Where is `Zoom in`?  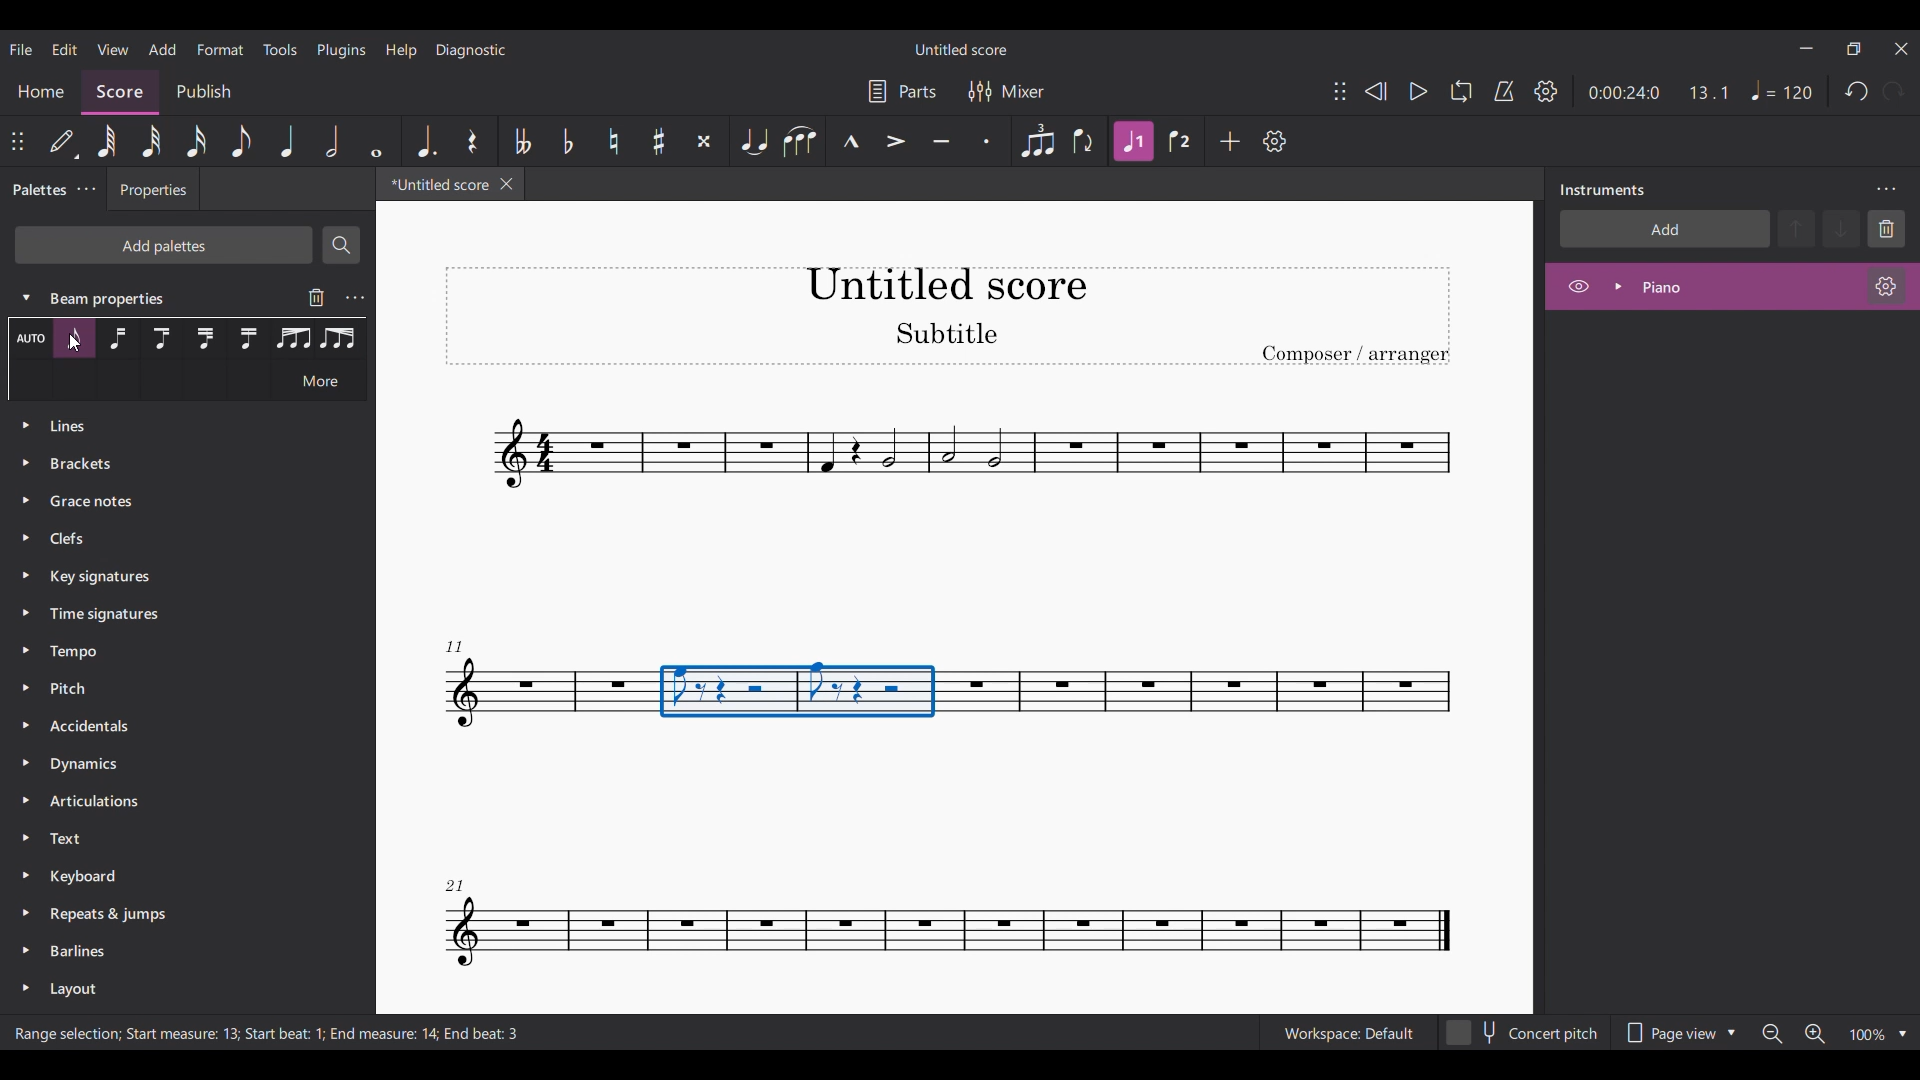
Zoom in is located at coordinates (1815, 1034).